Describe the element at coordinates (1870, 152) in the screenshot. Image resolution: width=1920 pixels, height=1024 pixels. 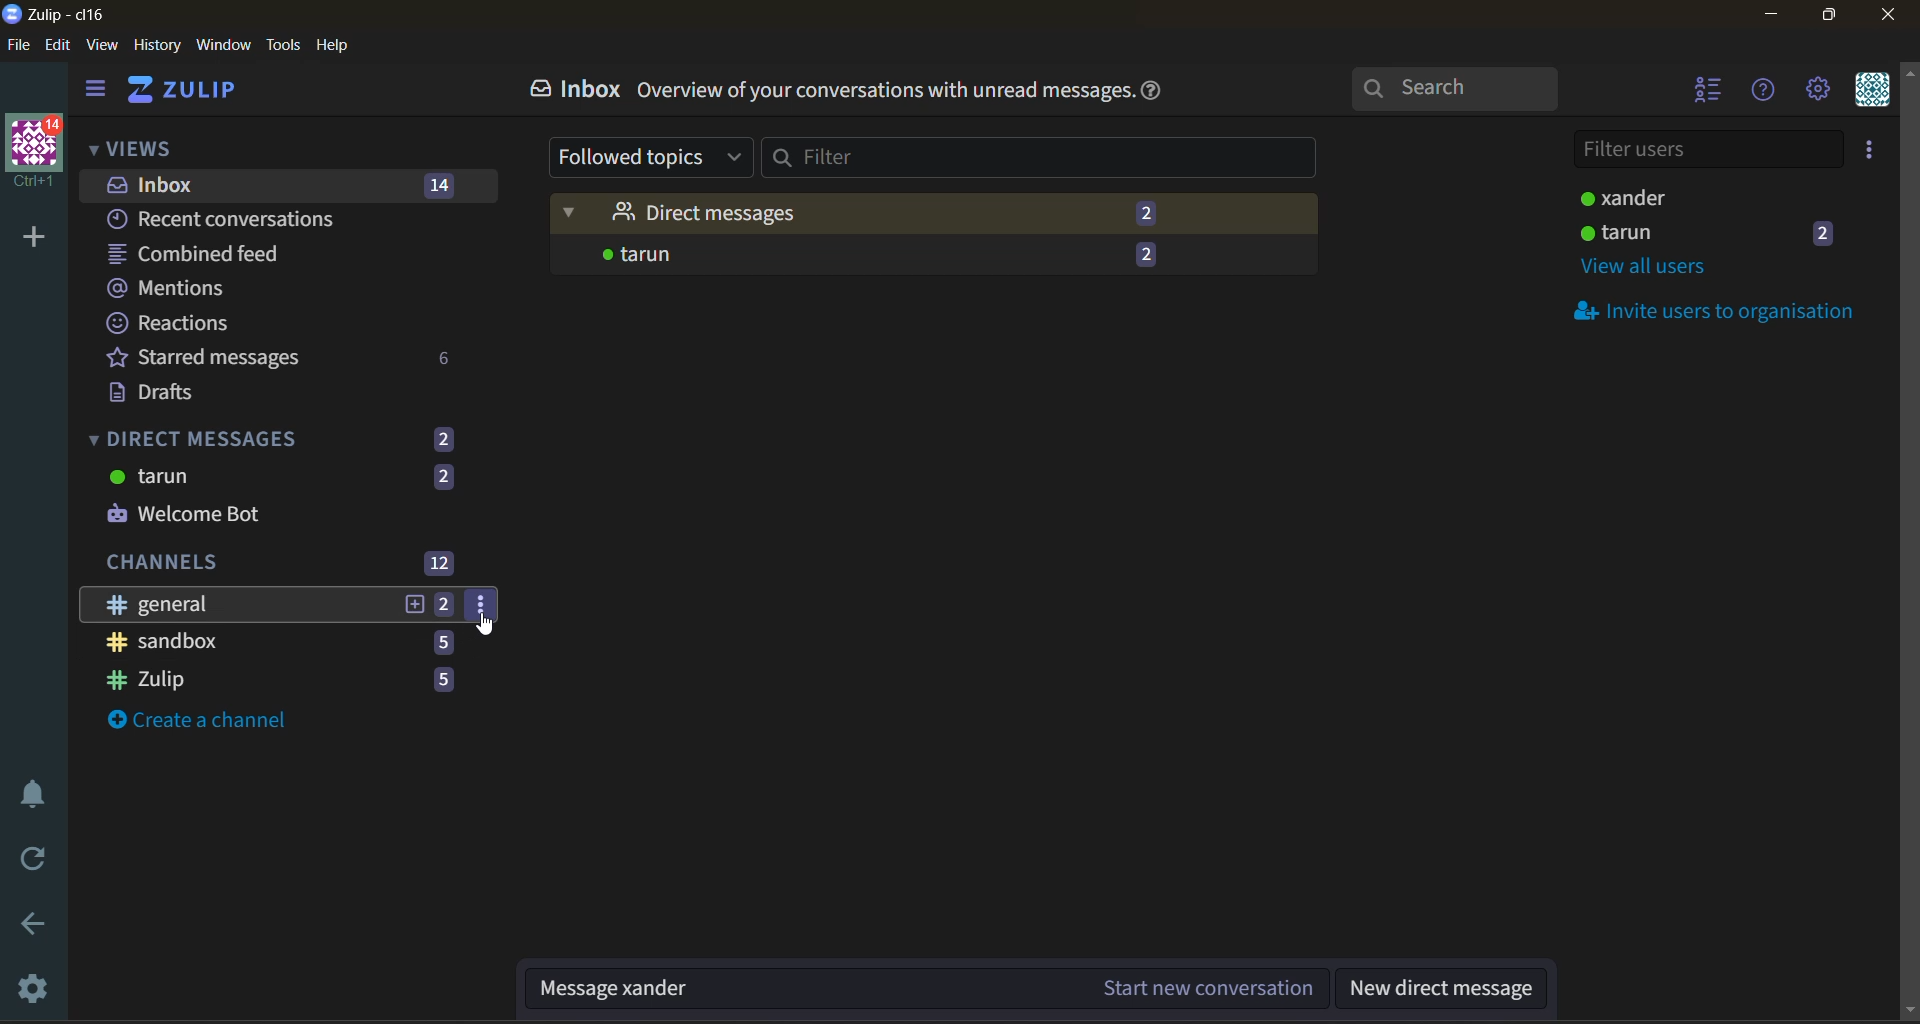
I see `invite users to organisation` at that location.